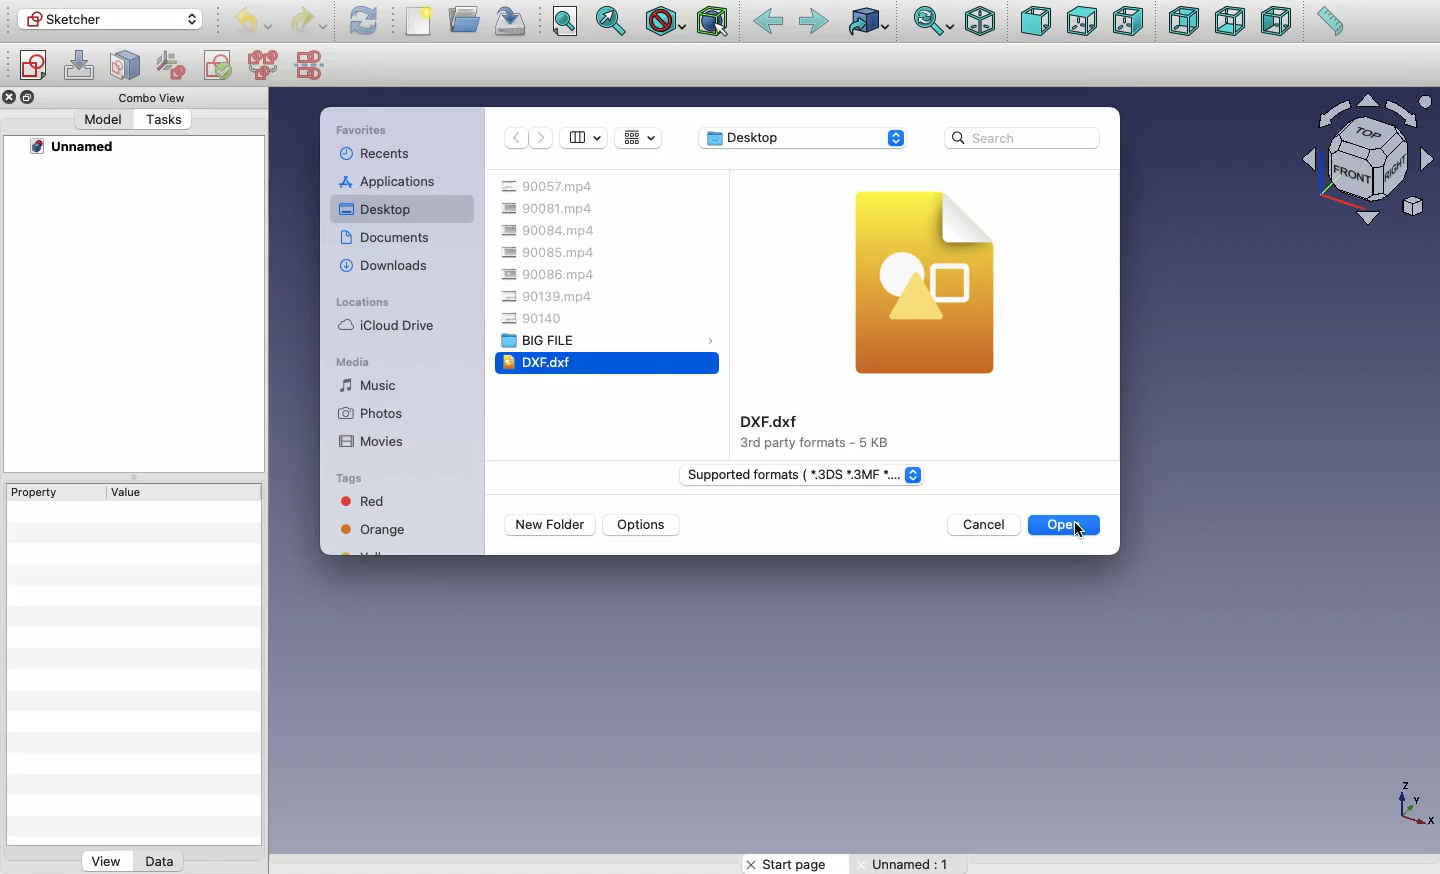 The width and height of the screenshot is (1440, 874). Describe the element at coordinates (467, 18) in the screenshot. I see `Open` at that location.